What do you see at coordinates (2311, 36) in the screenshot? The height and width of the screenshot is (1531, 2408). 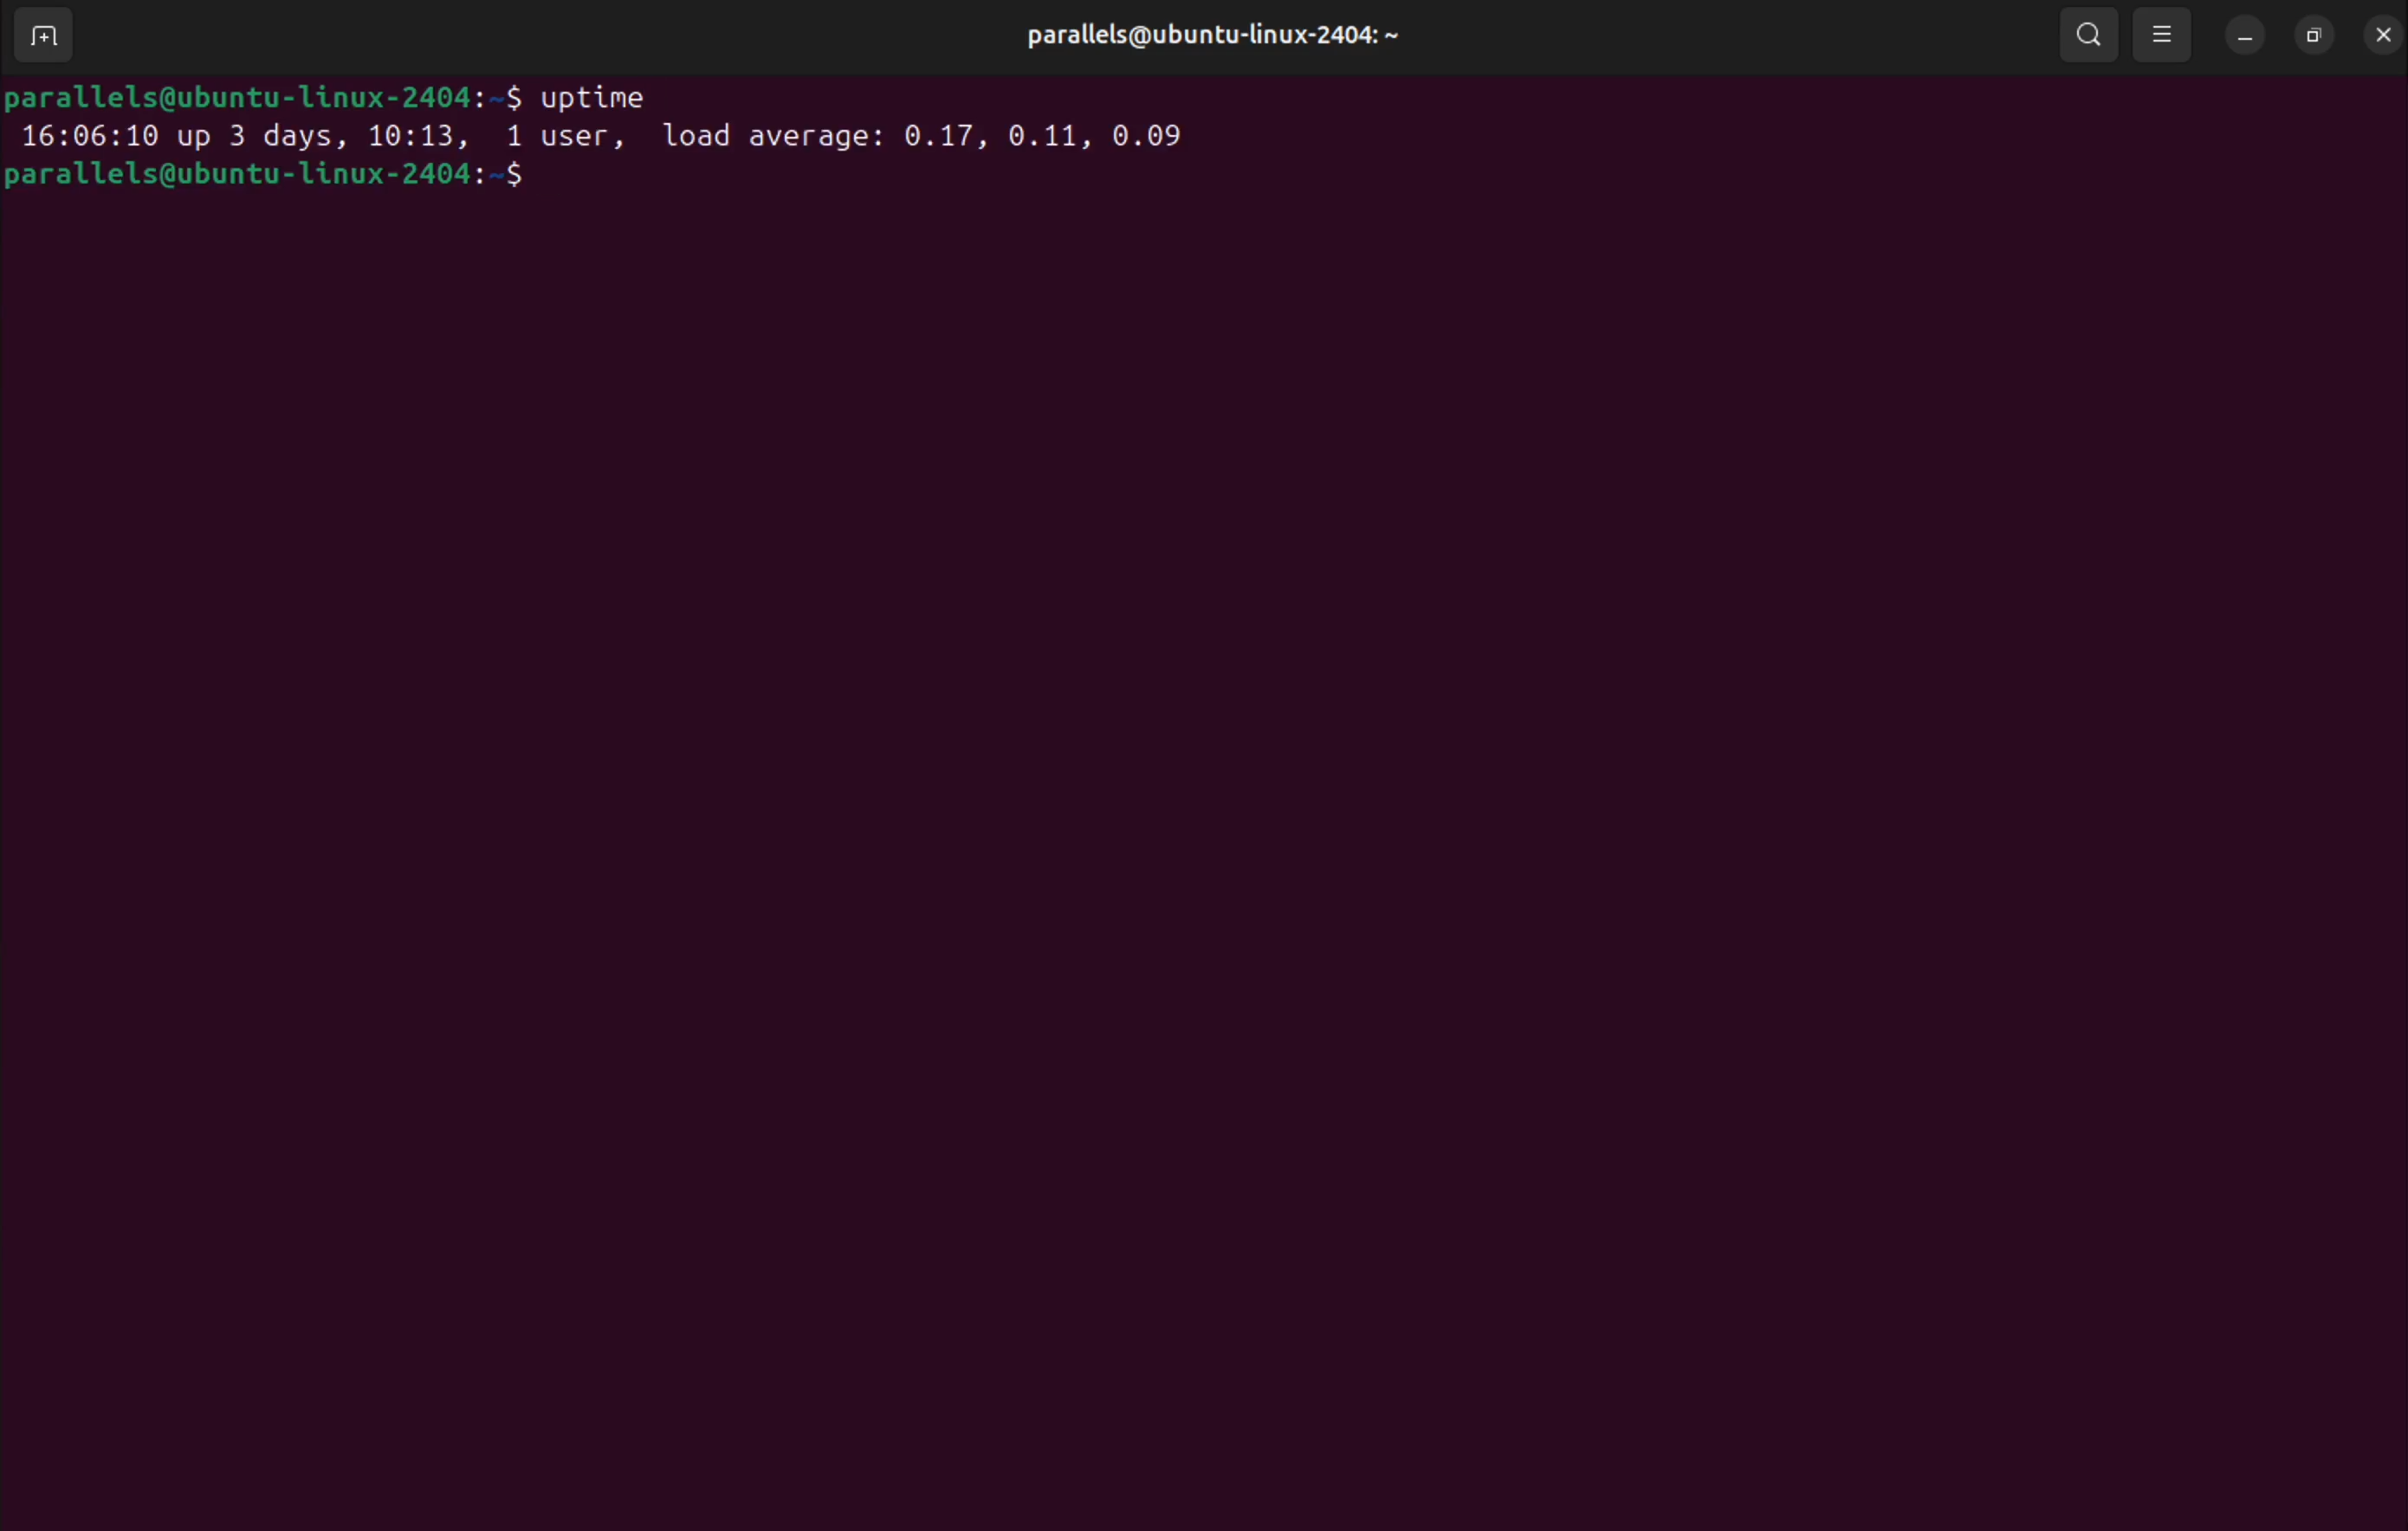 I see `resize` at bounding box center [2311, 36].